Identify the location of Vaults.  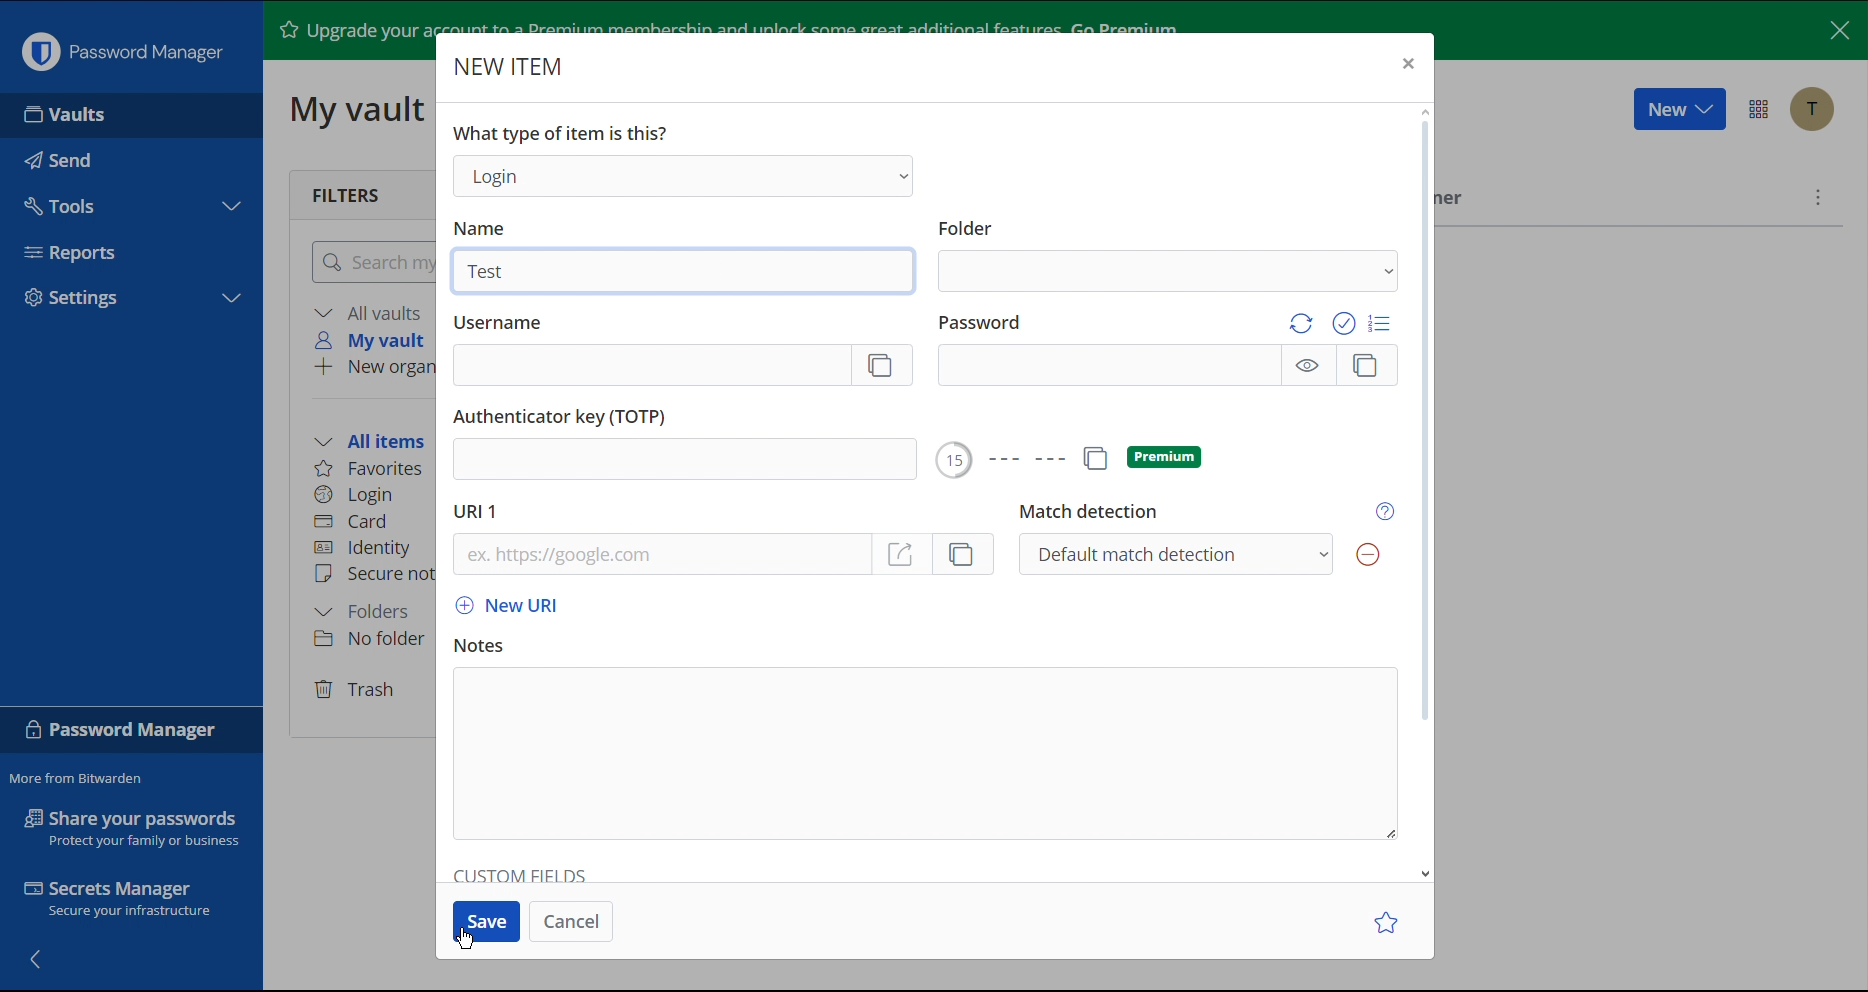
(130, 113).